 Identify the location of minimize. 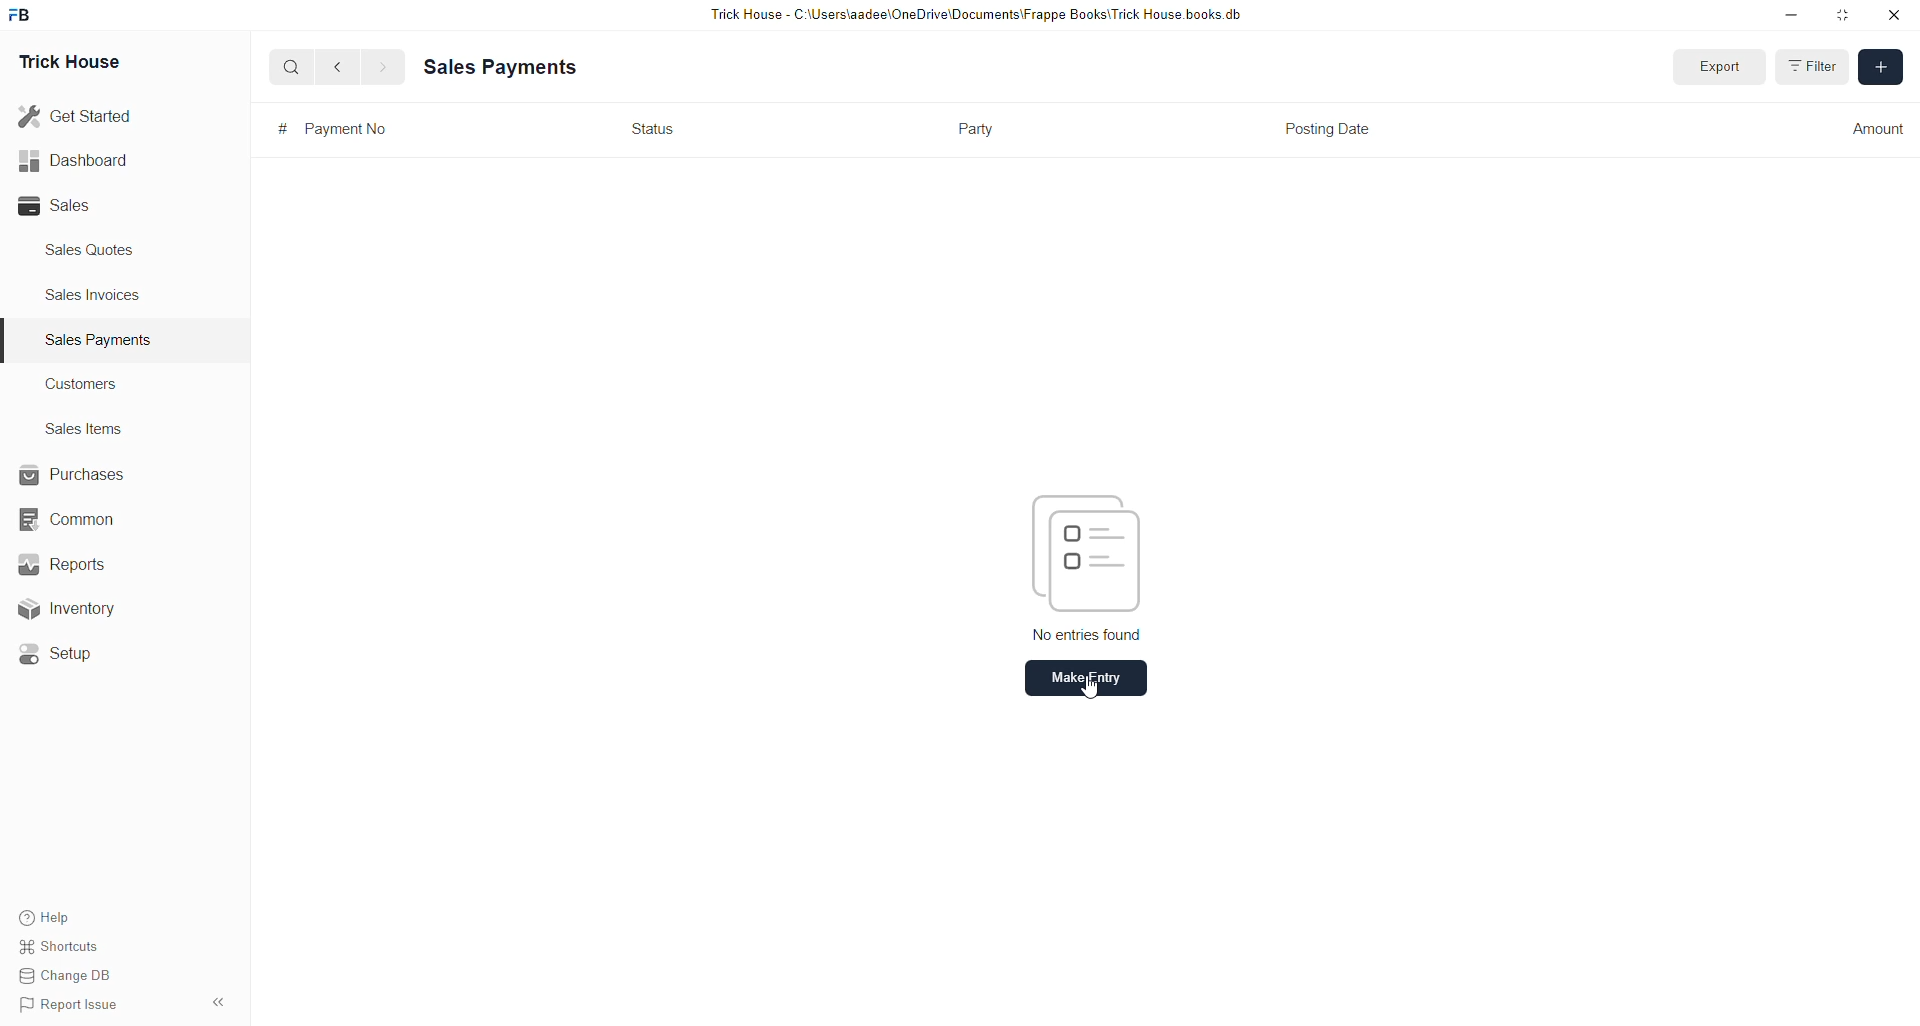
(1792, 16).